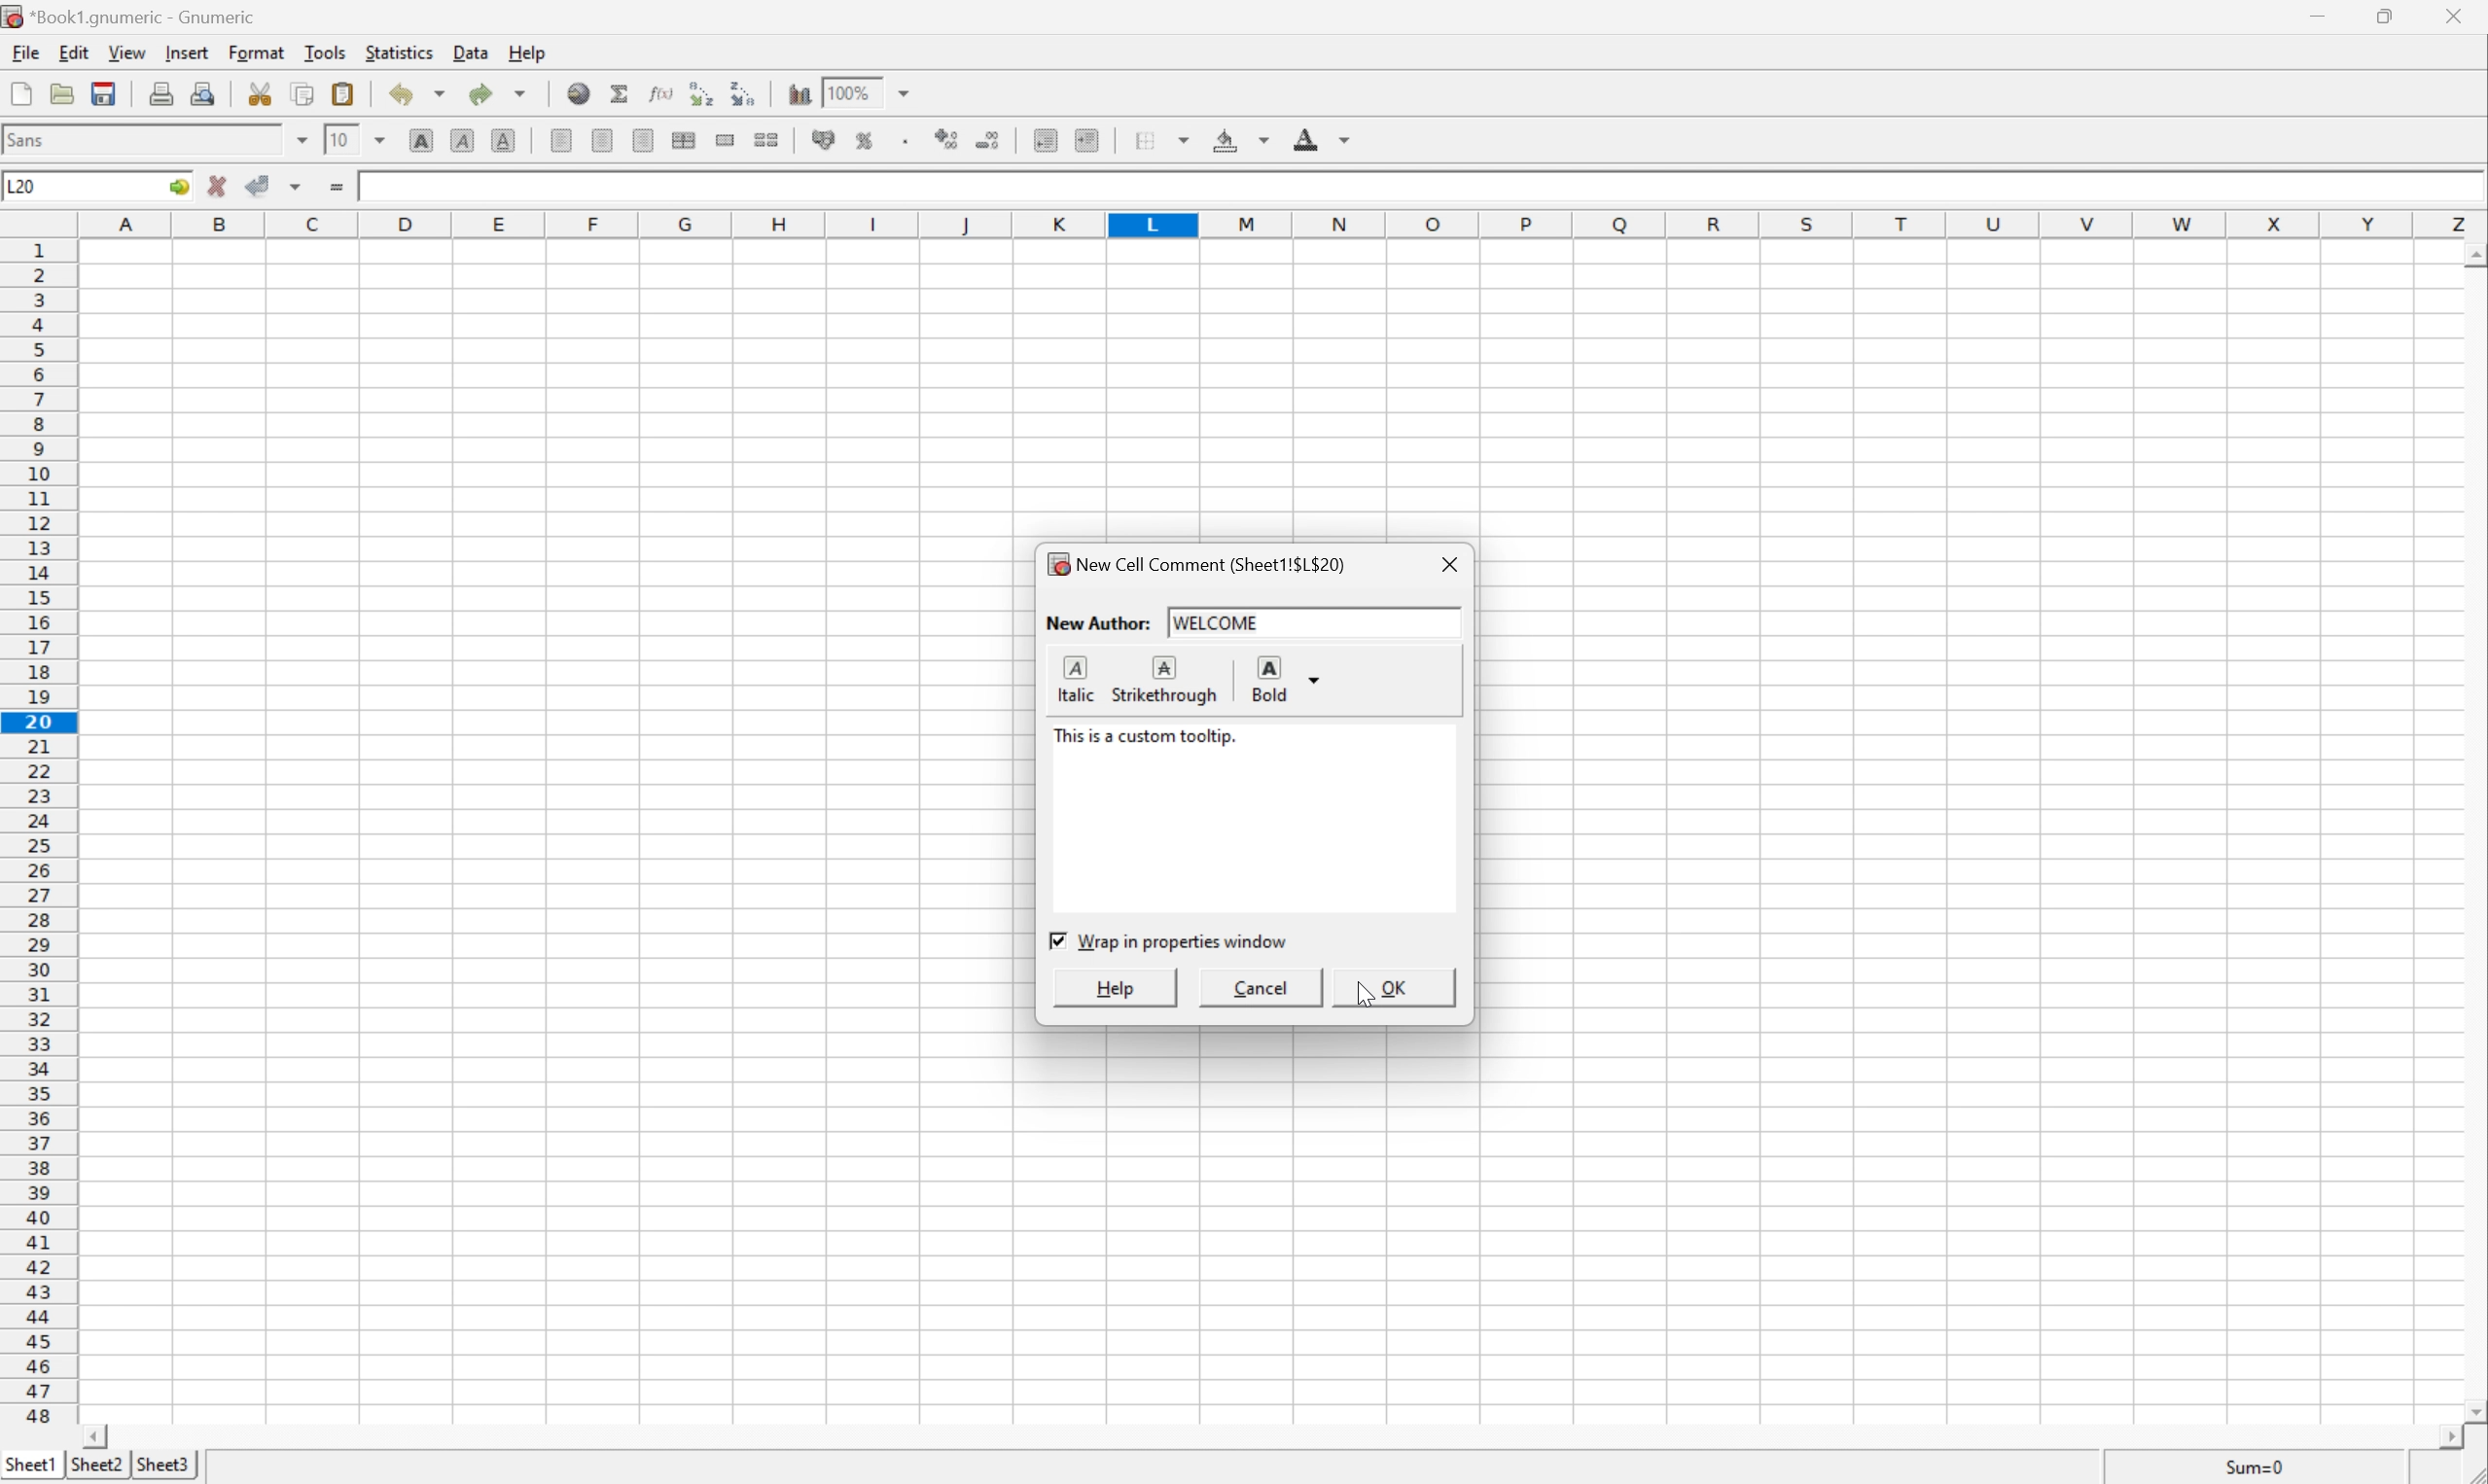 This screenshot has height=1484, width=2488. What do you see at coordinates (336, 189) in the screenshot?
I see `Enter formula` at bounding box center [336, 189].